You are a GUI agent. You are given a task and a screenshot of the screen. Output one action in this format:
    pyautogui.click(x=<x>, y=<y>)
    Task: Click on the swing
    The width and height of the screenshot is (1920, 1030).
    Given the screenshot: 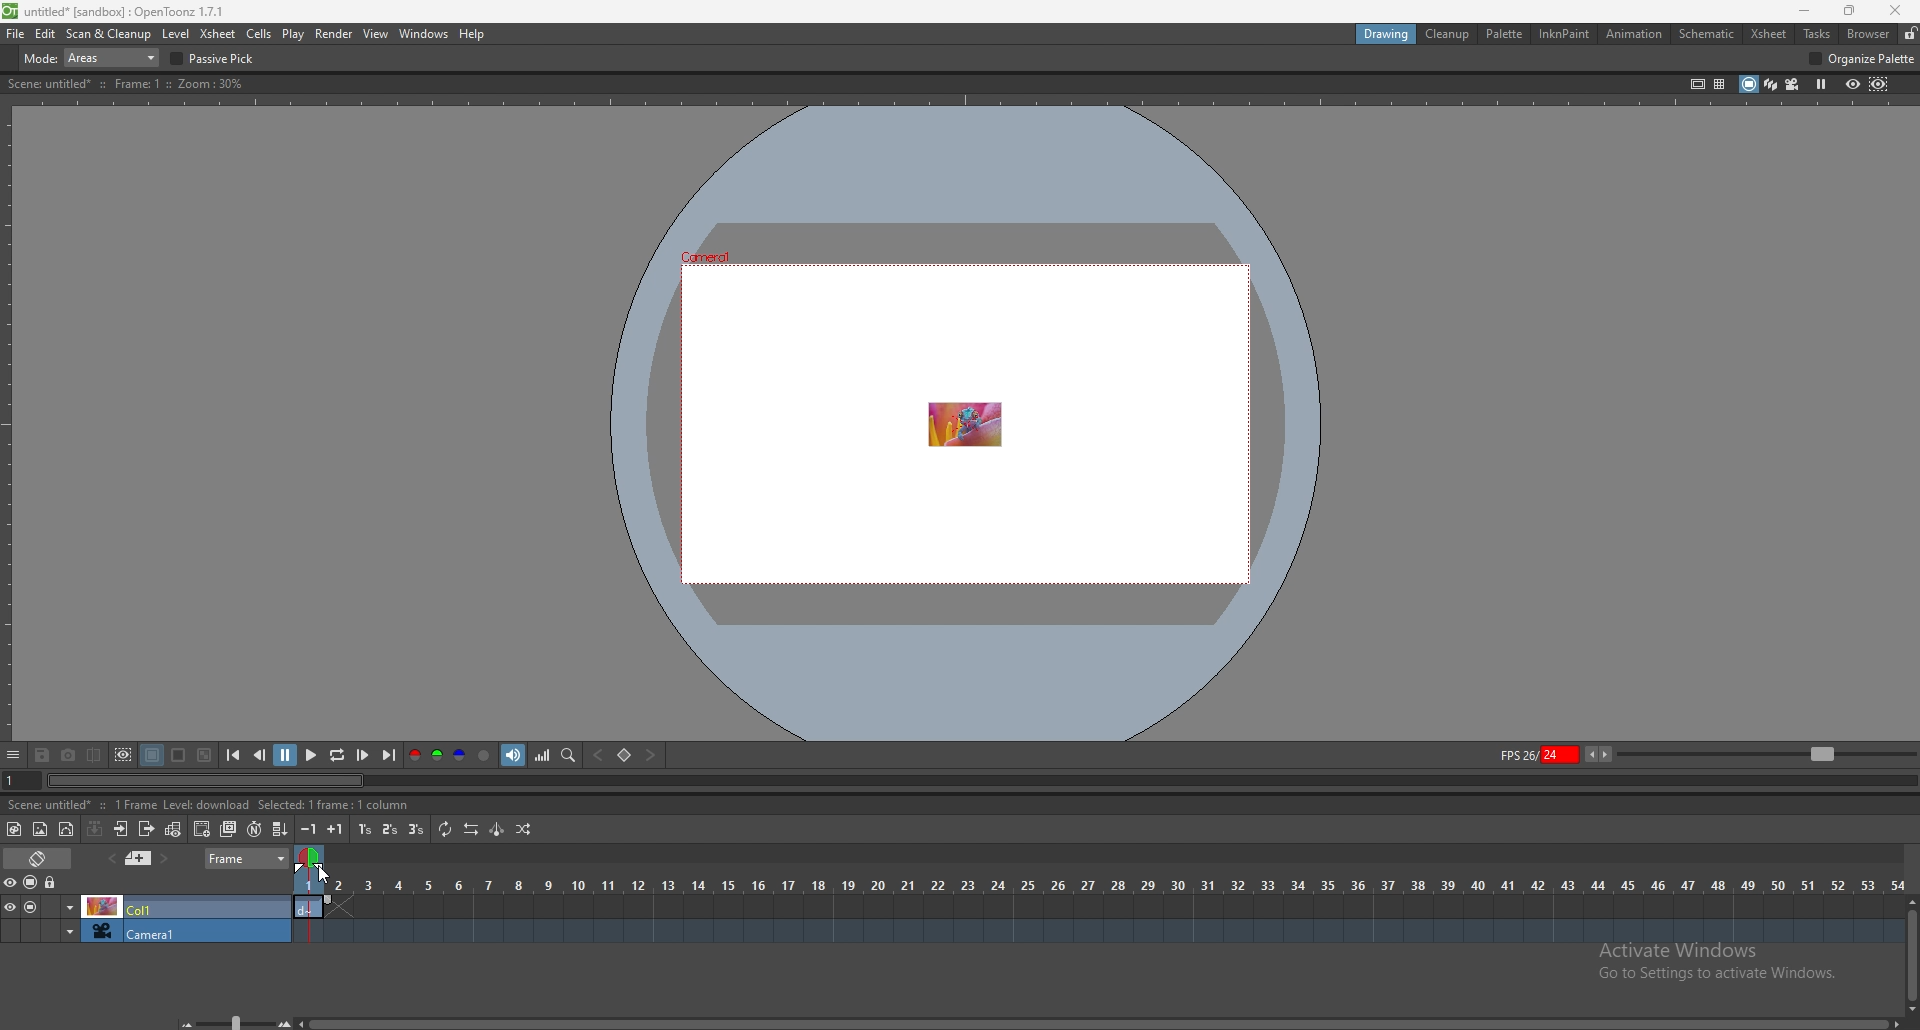 What is the action you would take?
    pyautogui.click(x=498, y=828)
    